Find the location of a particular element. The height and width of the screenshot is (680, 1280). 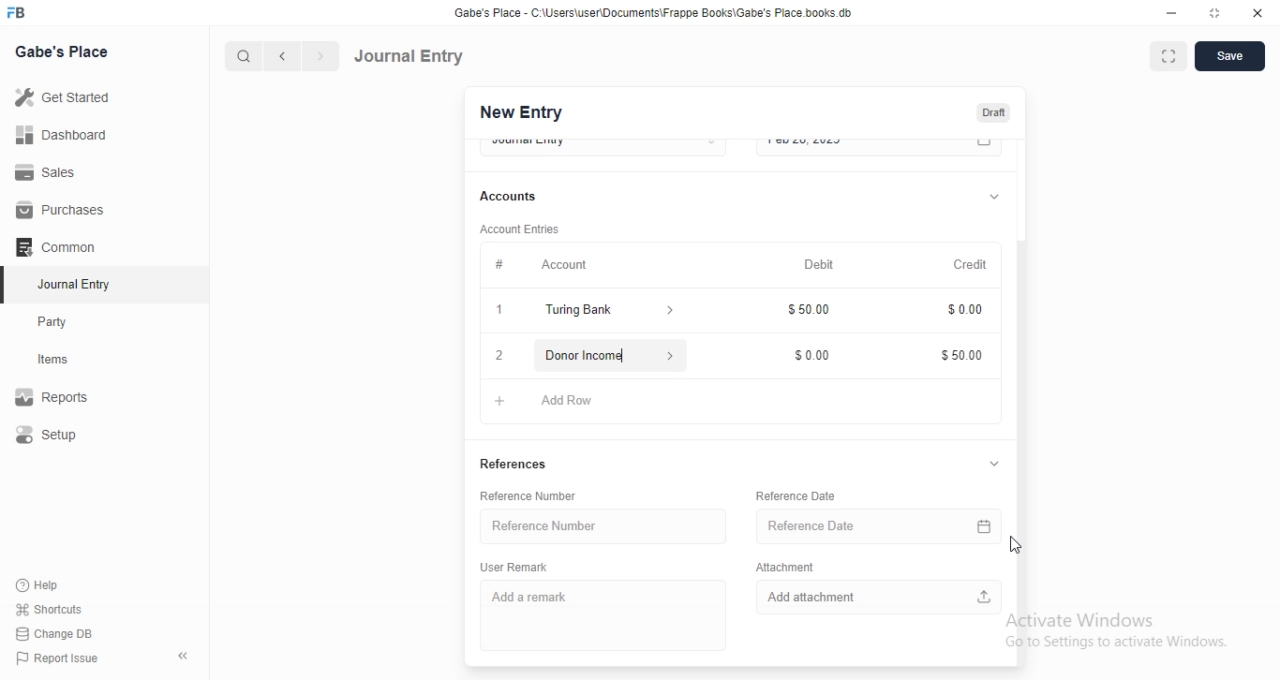

Gabe's Place is located at coordinates (62, 51).